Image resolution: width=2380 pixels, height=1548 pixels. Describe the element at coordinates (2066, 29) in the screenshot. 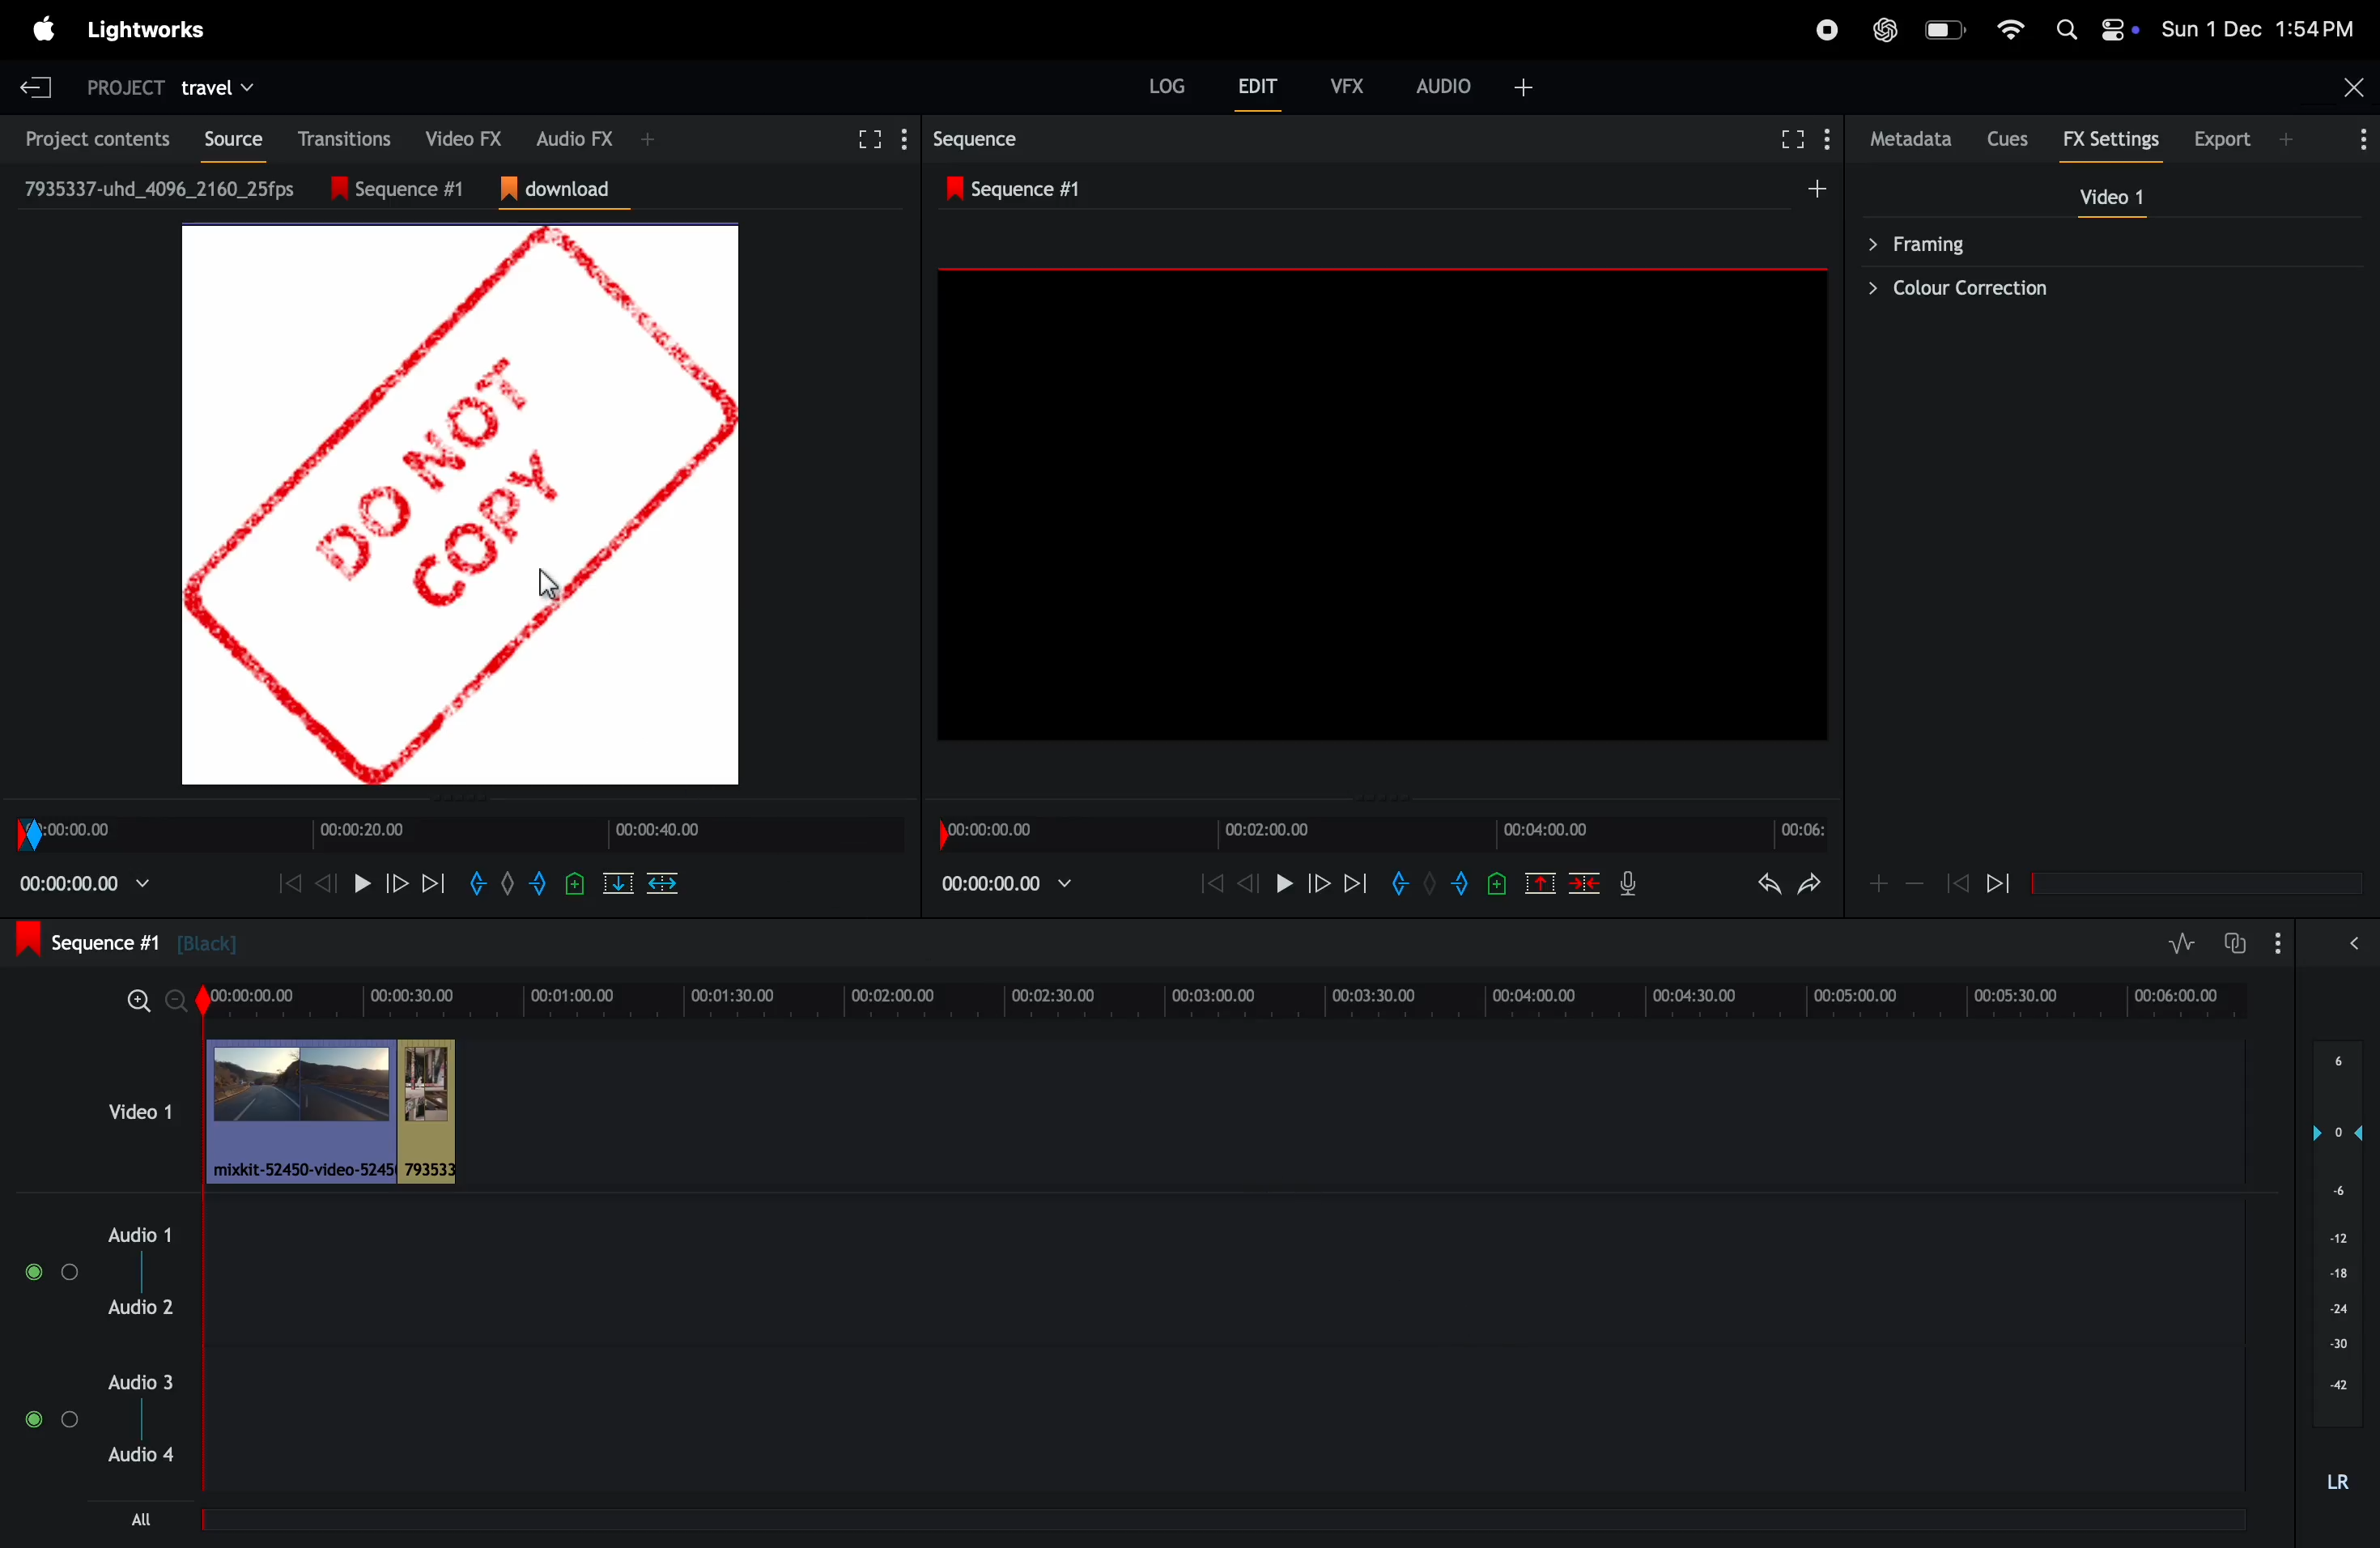

I see `Search` at that location.